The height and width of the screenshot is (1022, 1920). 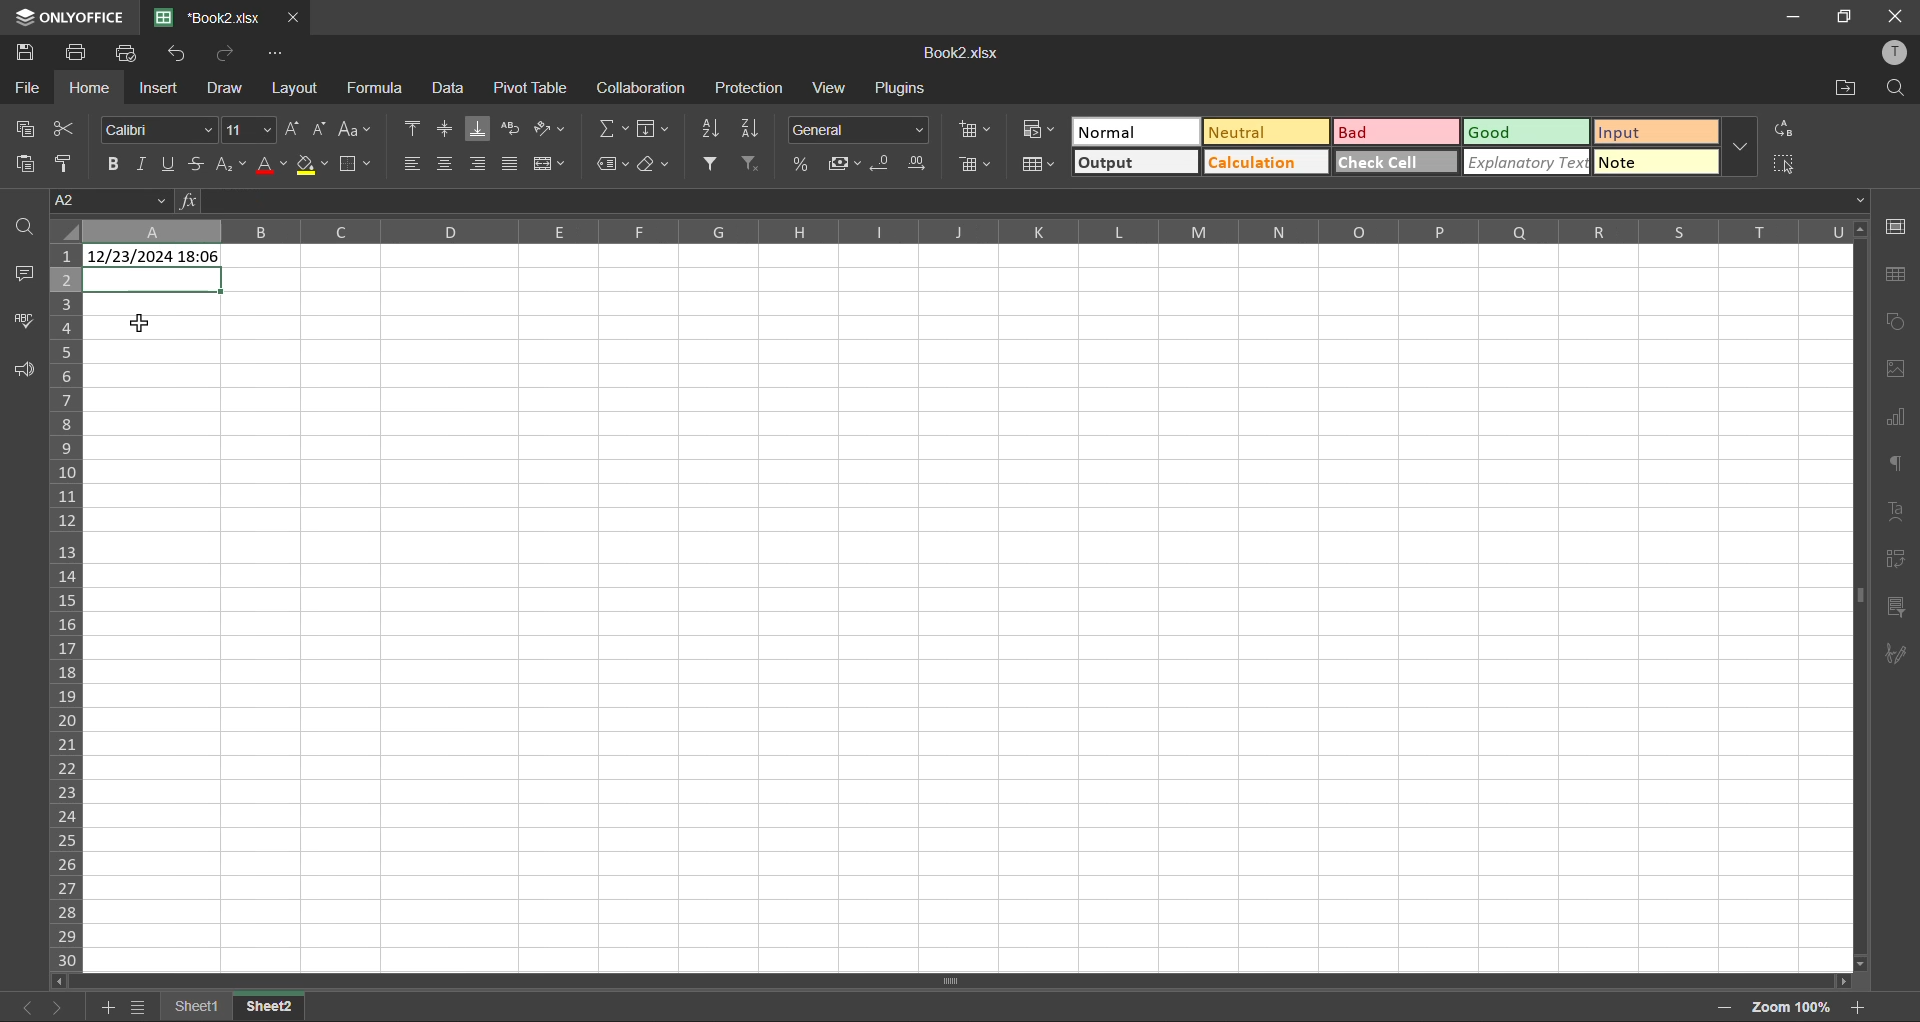 What do you see at coordinates (444, 161) in the screenshot?
I see `align center` at bounding box center [444, 161].